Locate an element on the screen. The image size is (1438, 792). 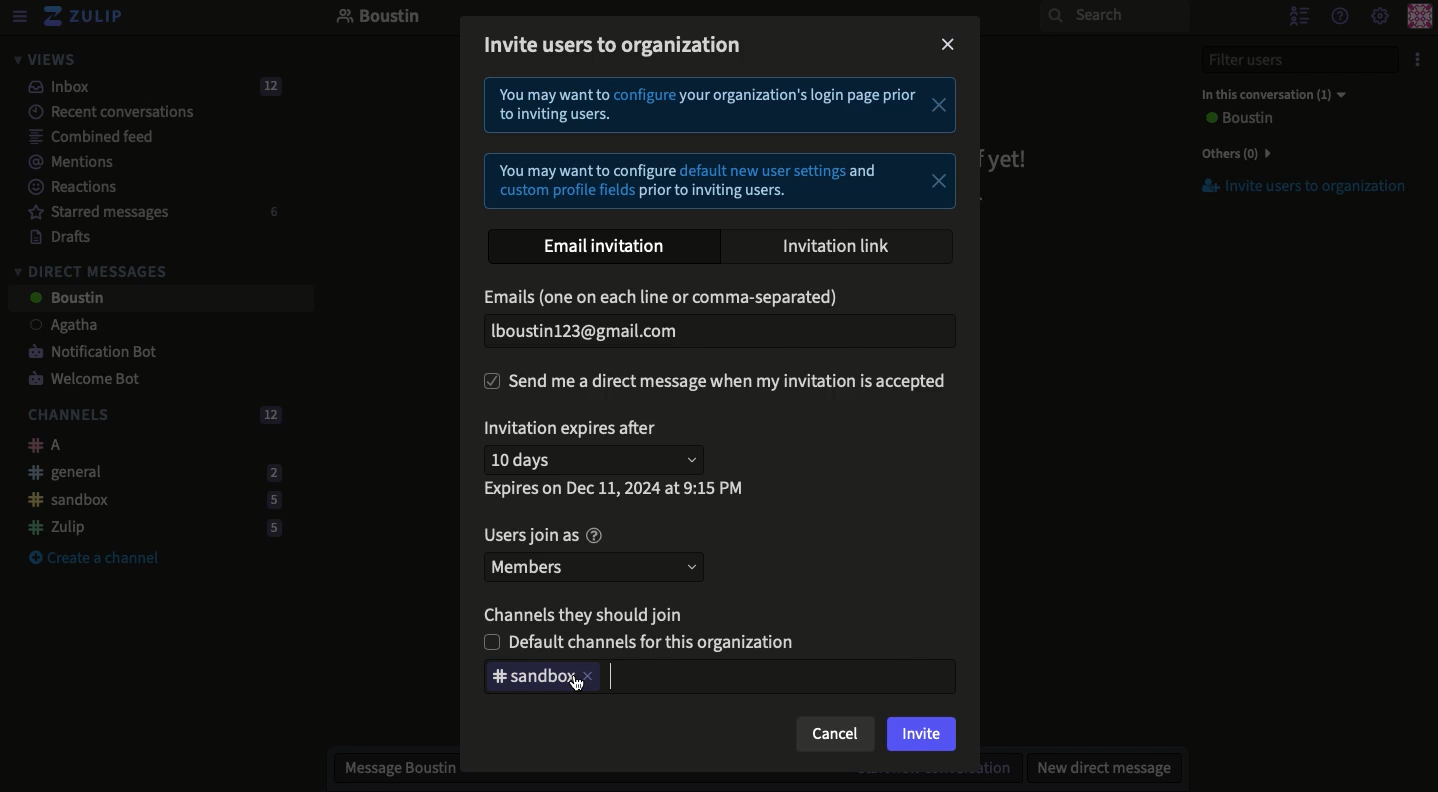
Invitation expires after is located at coordinates (575, 430).